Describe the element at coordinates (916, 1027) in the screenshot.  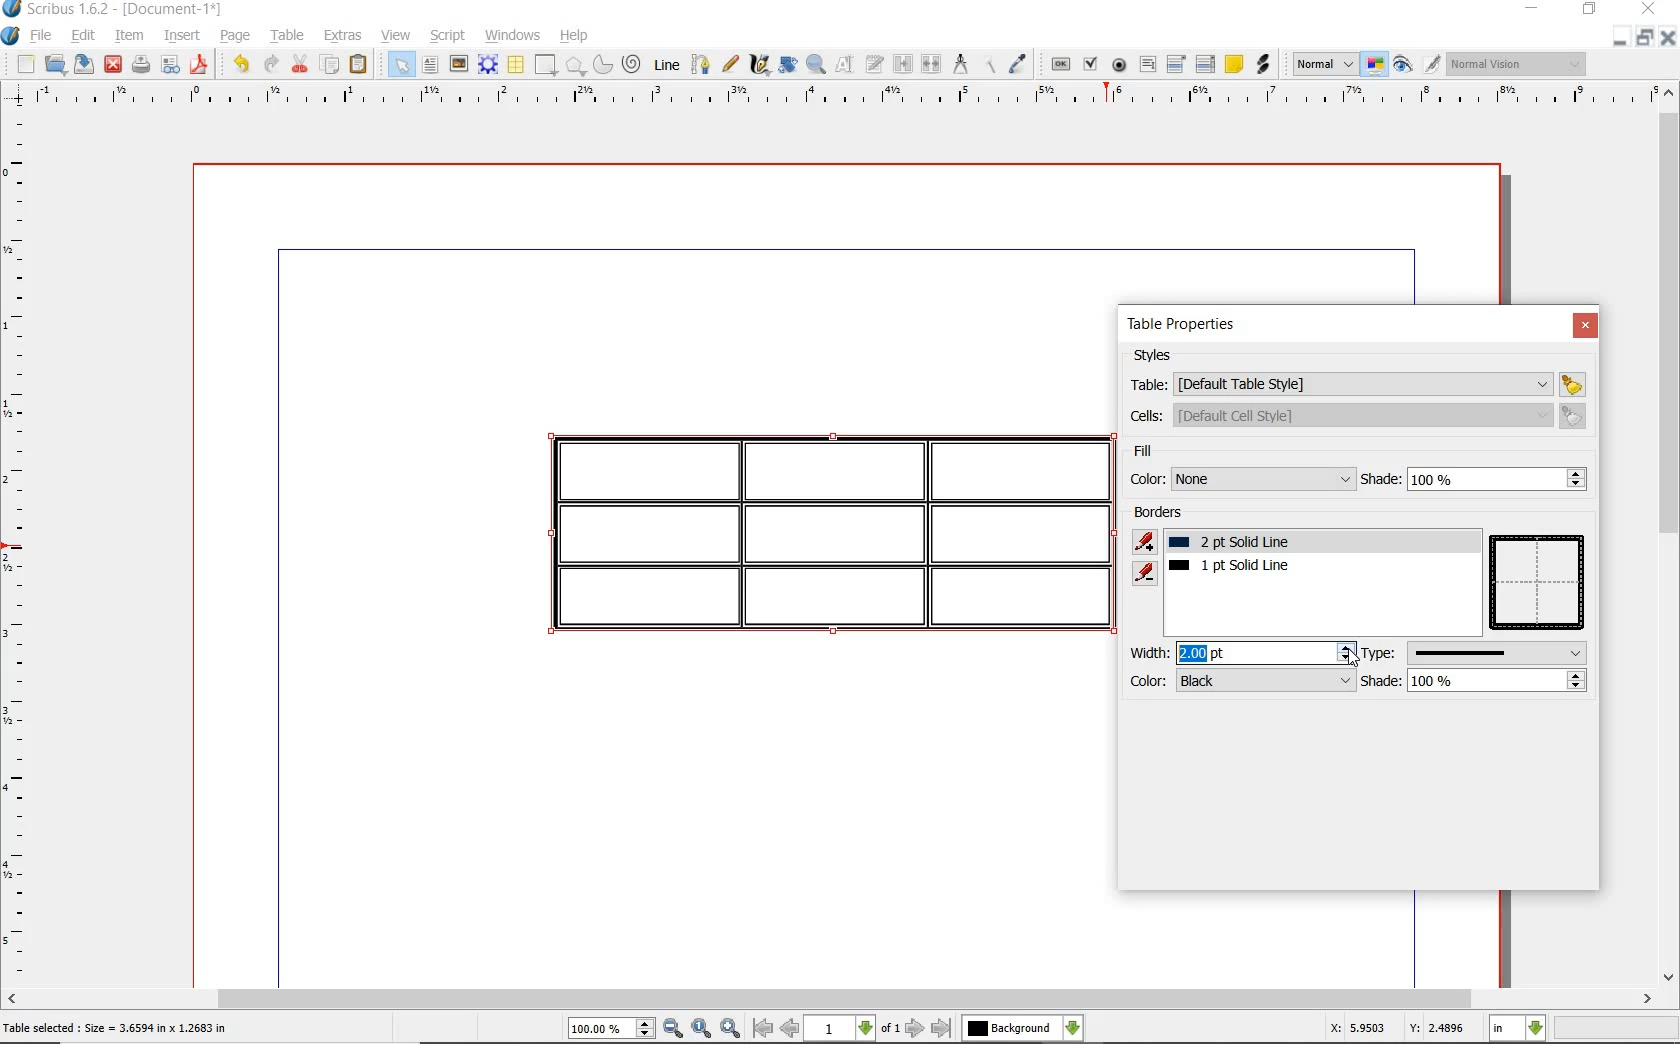
I see `go to next page` at that location.